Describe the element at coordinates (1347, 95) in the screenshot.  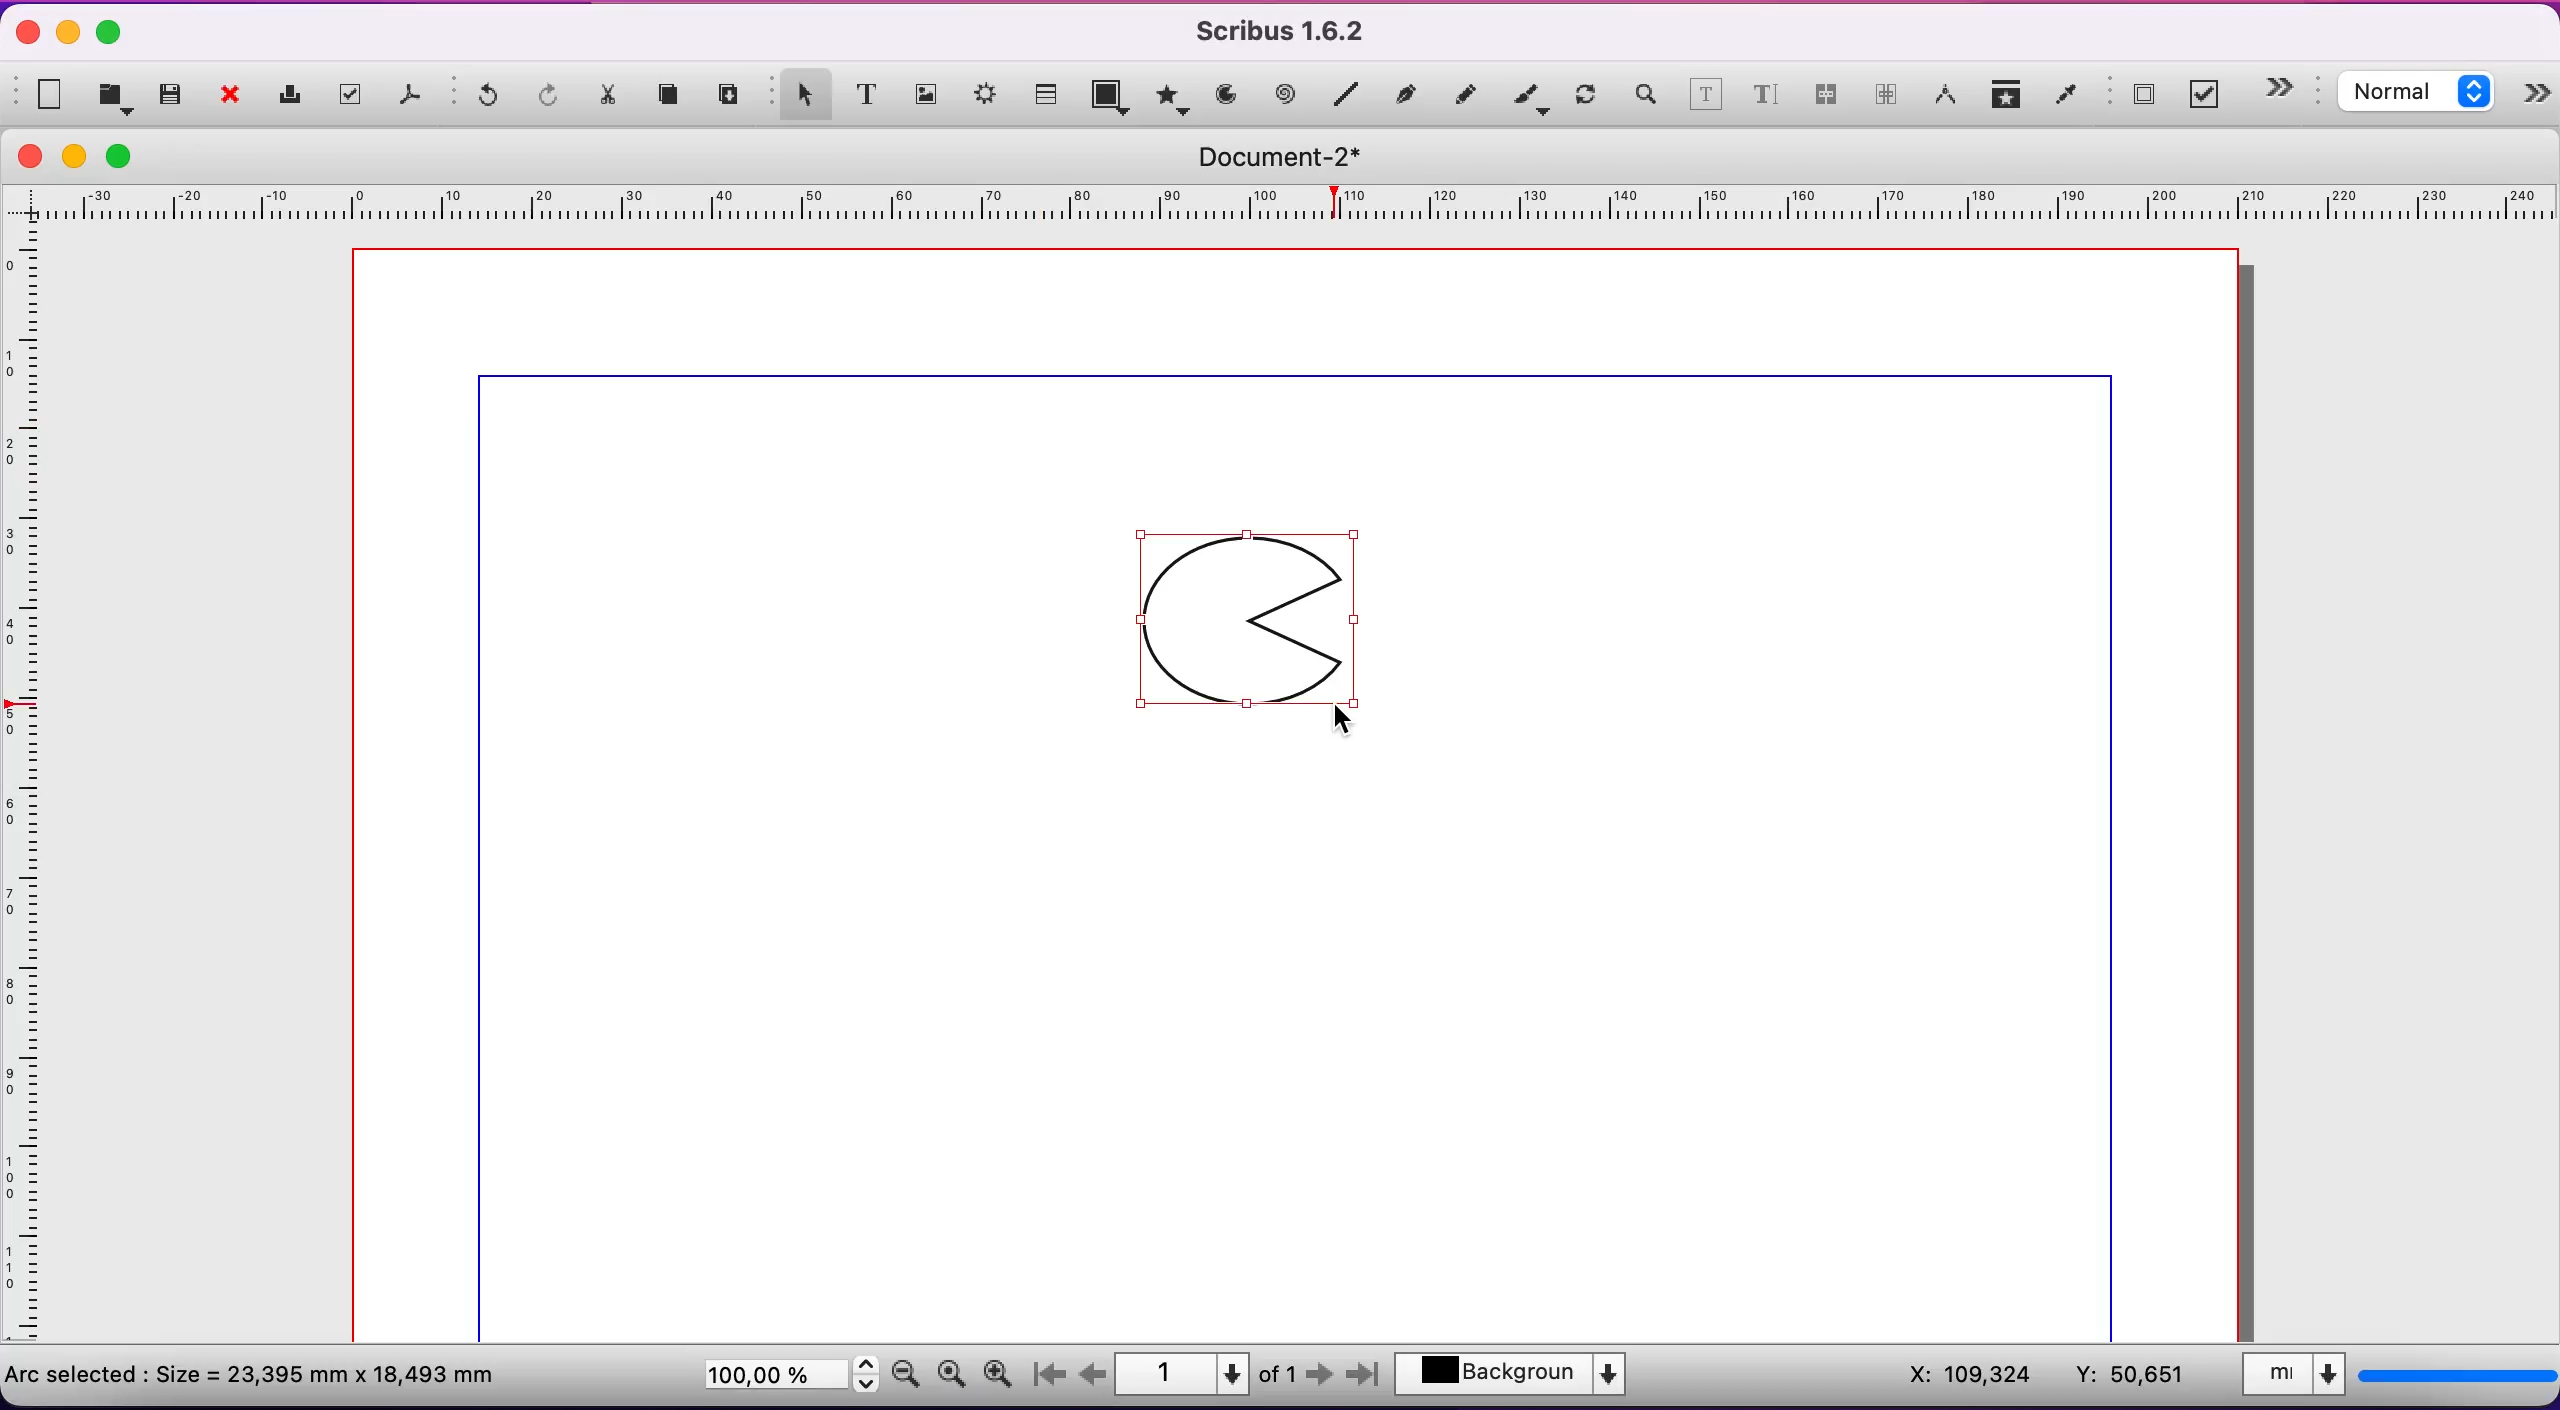
I see `line` at that location.